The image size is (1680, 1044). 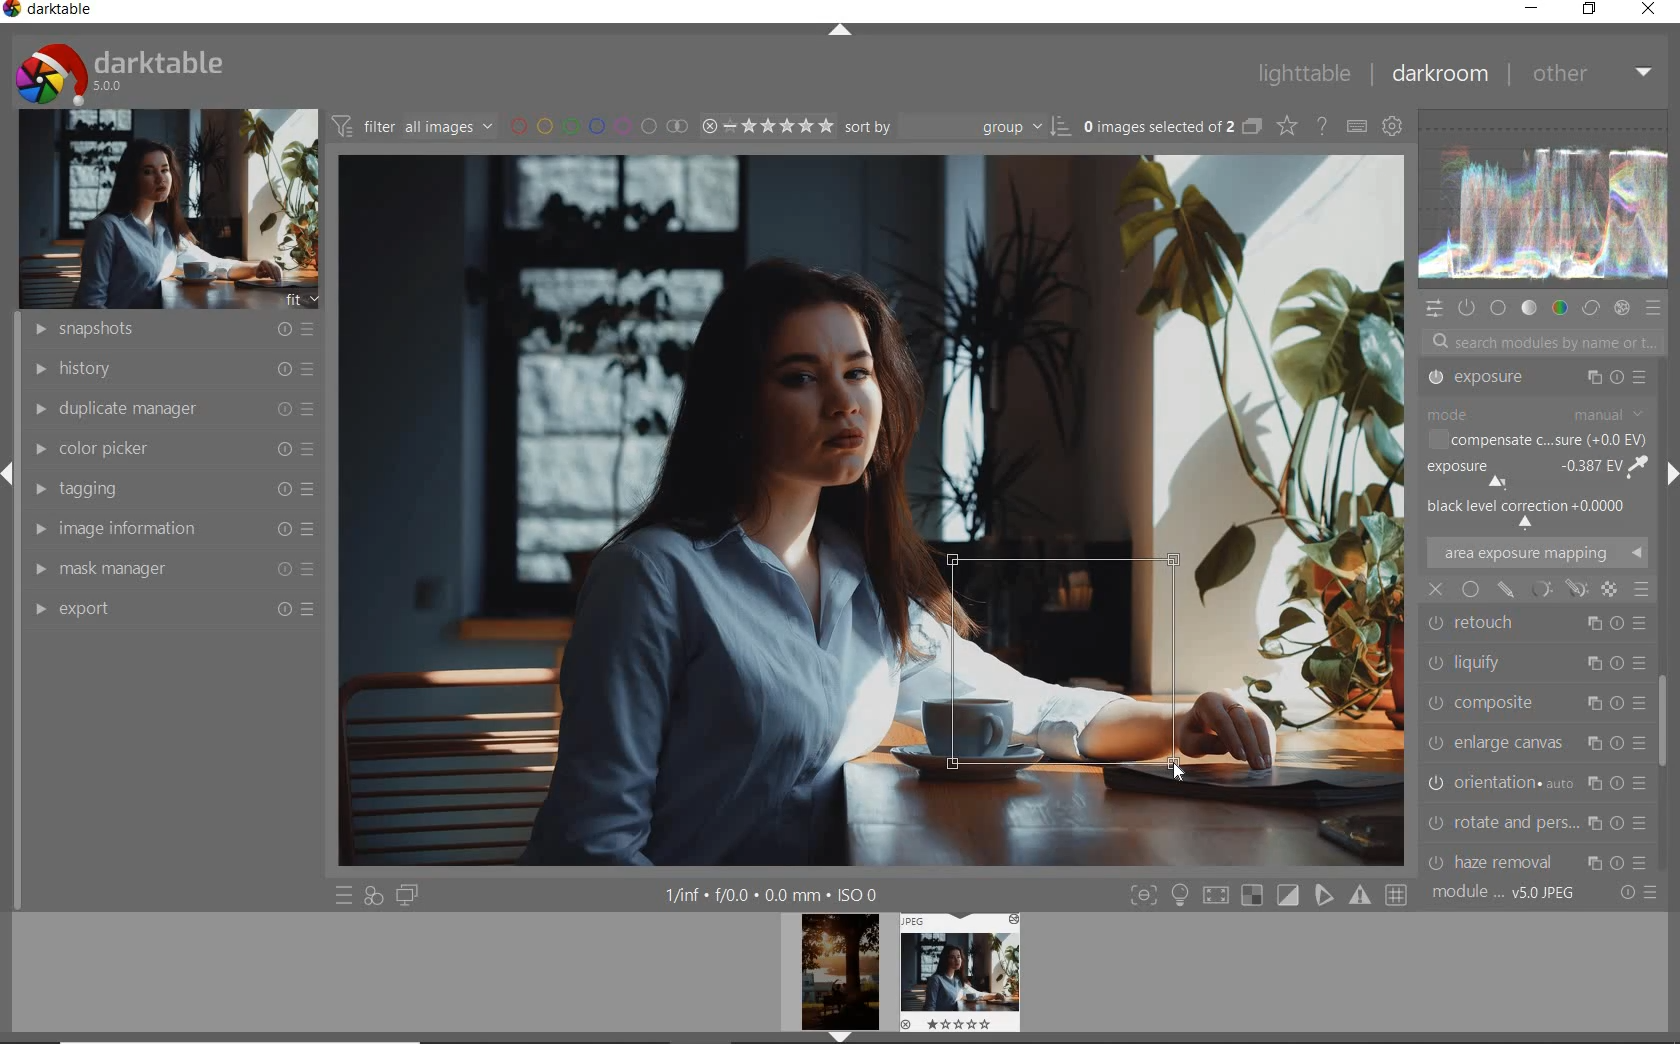 I want to click on RETOUCH, so click(x=1535, y=505).